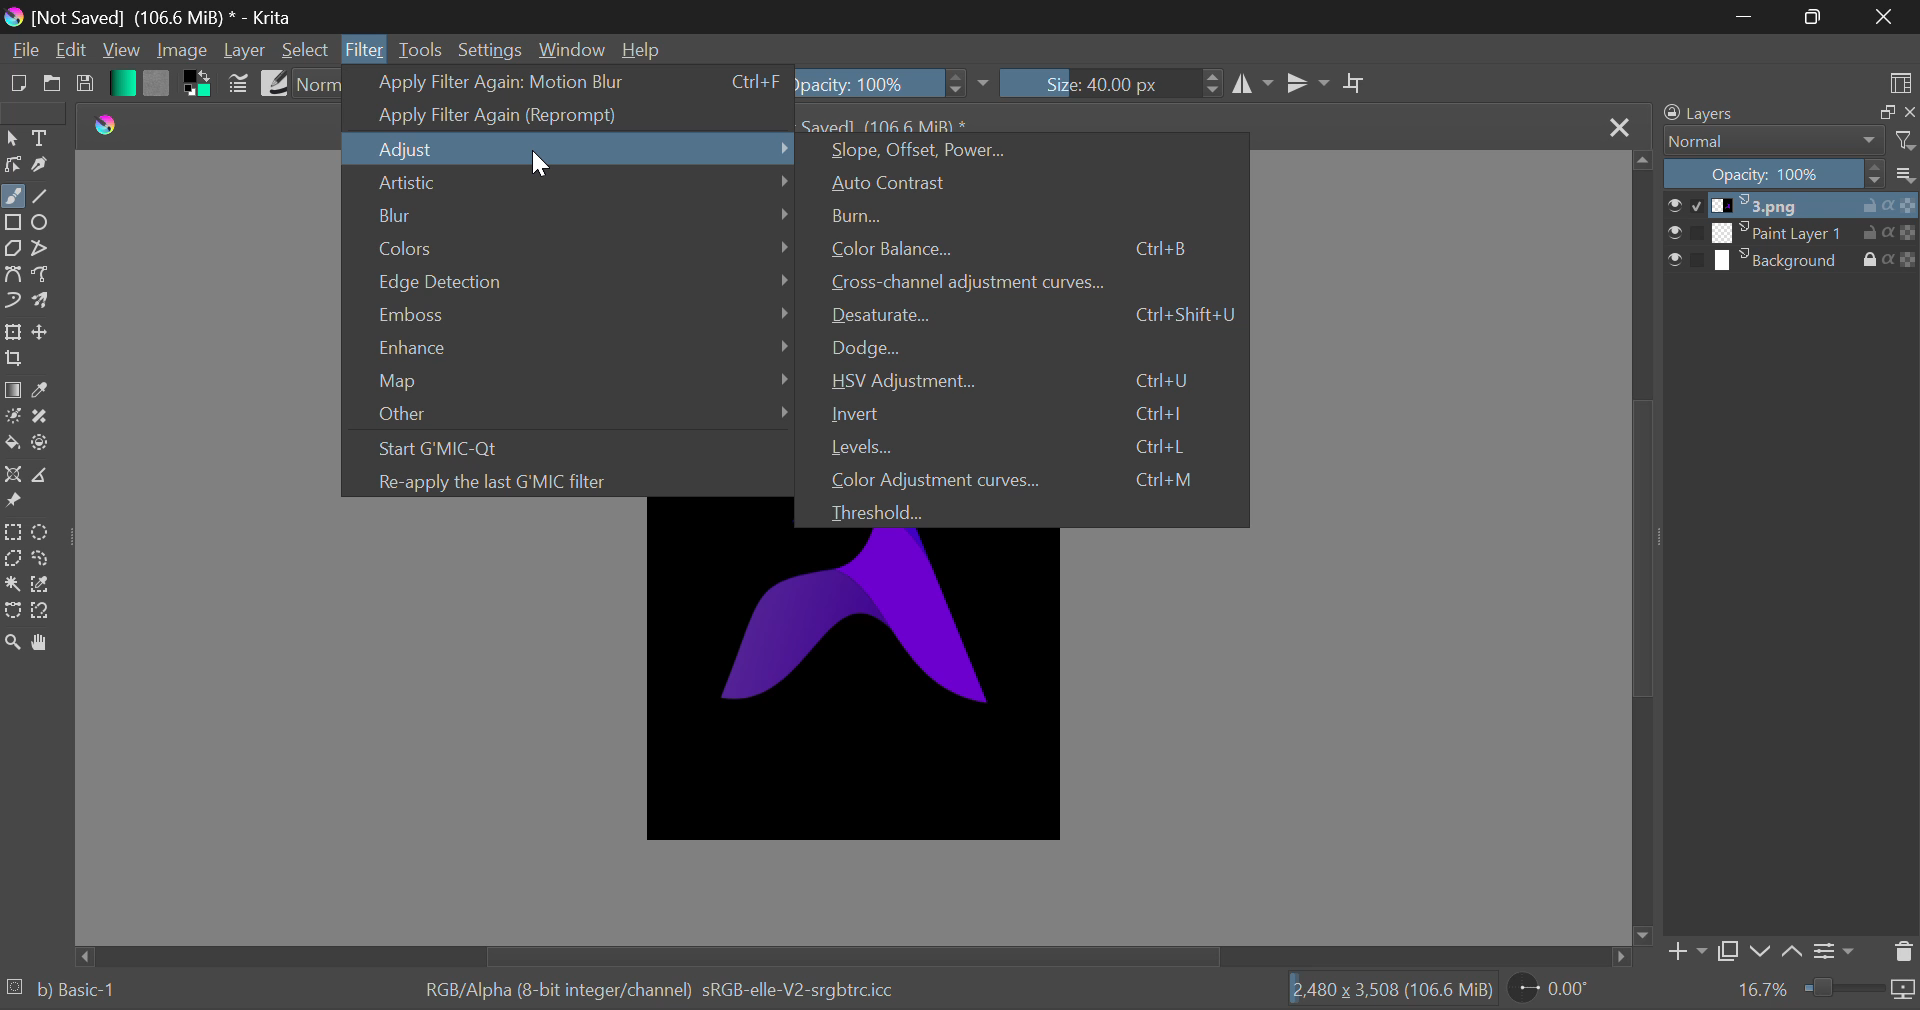  What do you see at coordinates (1027, 511) in the screenshot?
I see `Threshold` at bounding box center [1027, 511].